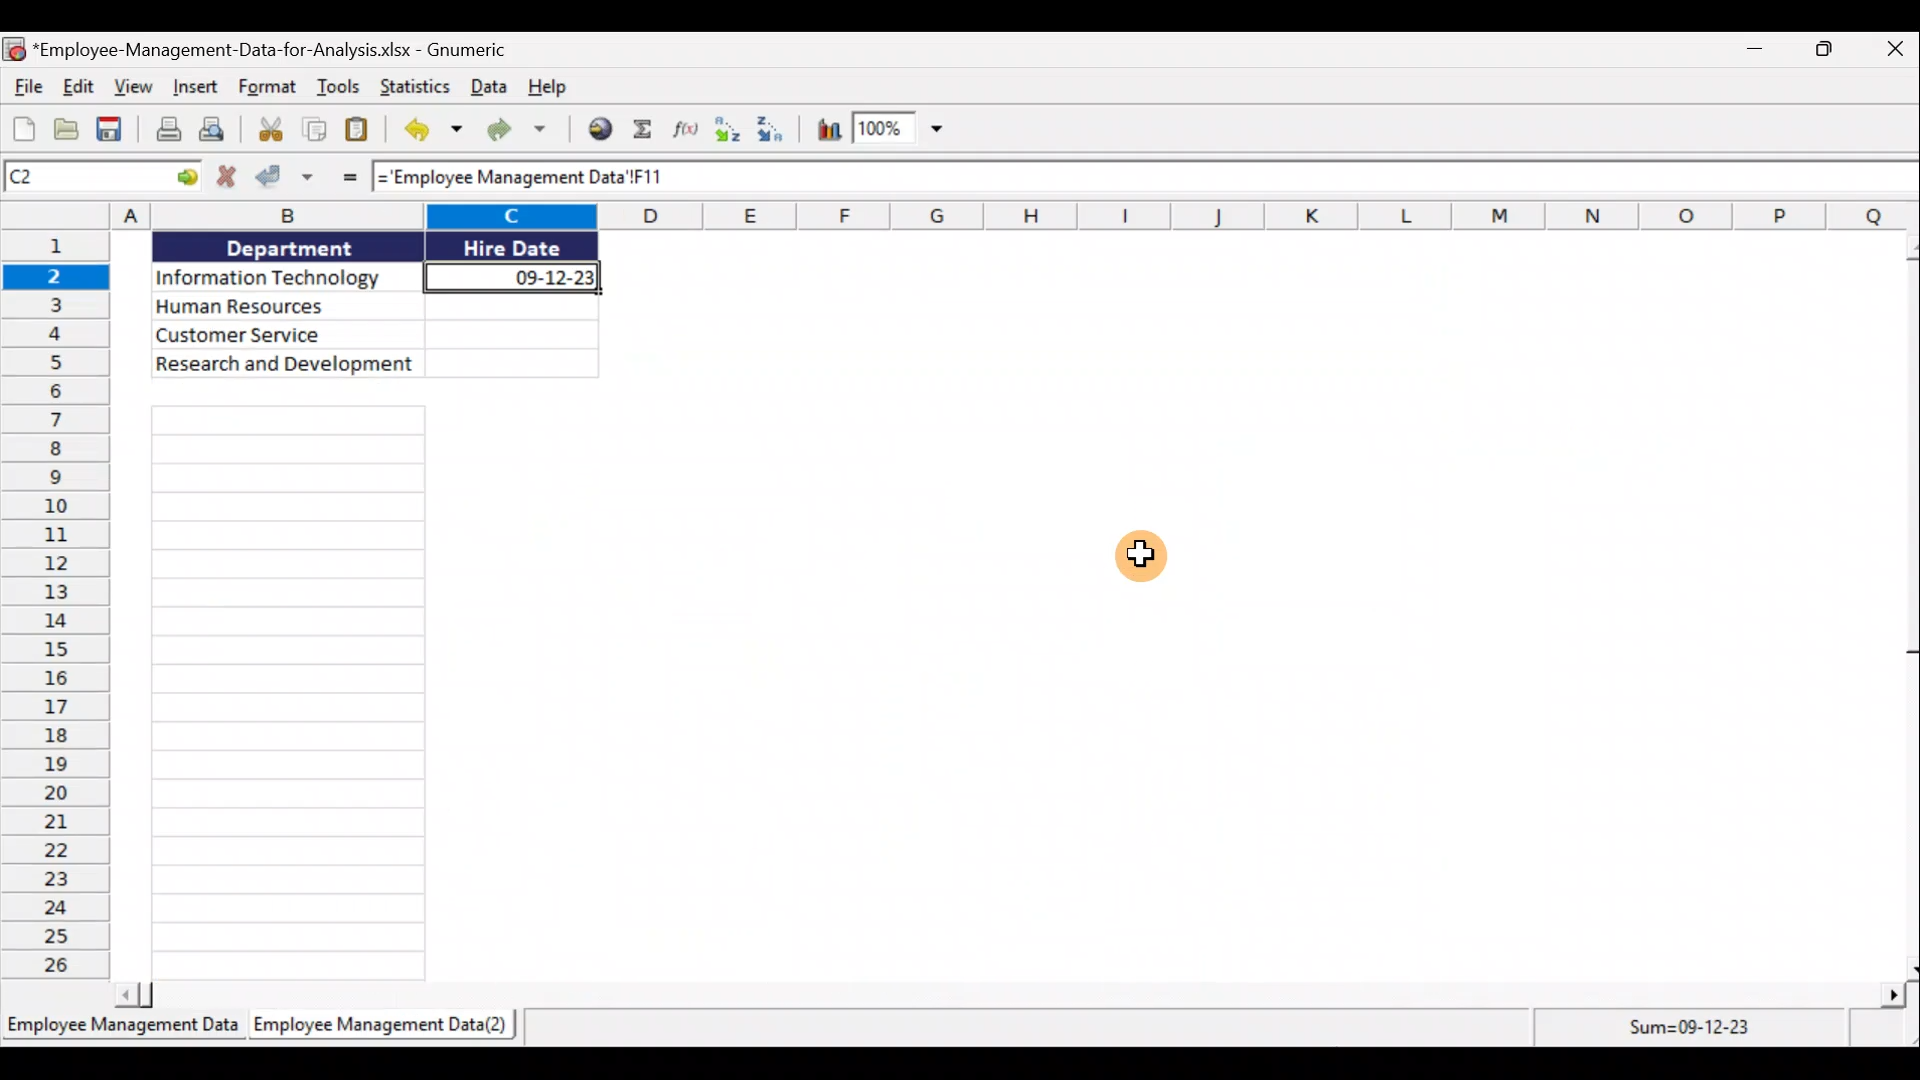  What do you see at coordinates (164, 130) in the screenshot?
I see `Print the current file` at bounding box center [164, 130].